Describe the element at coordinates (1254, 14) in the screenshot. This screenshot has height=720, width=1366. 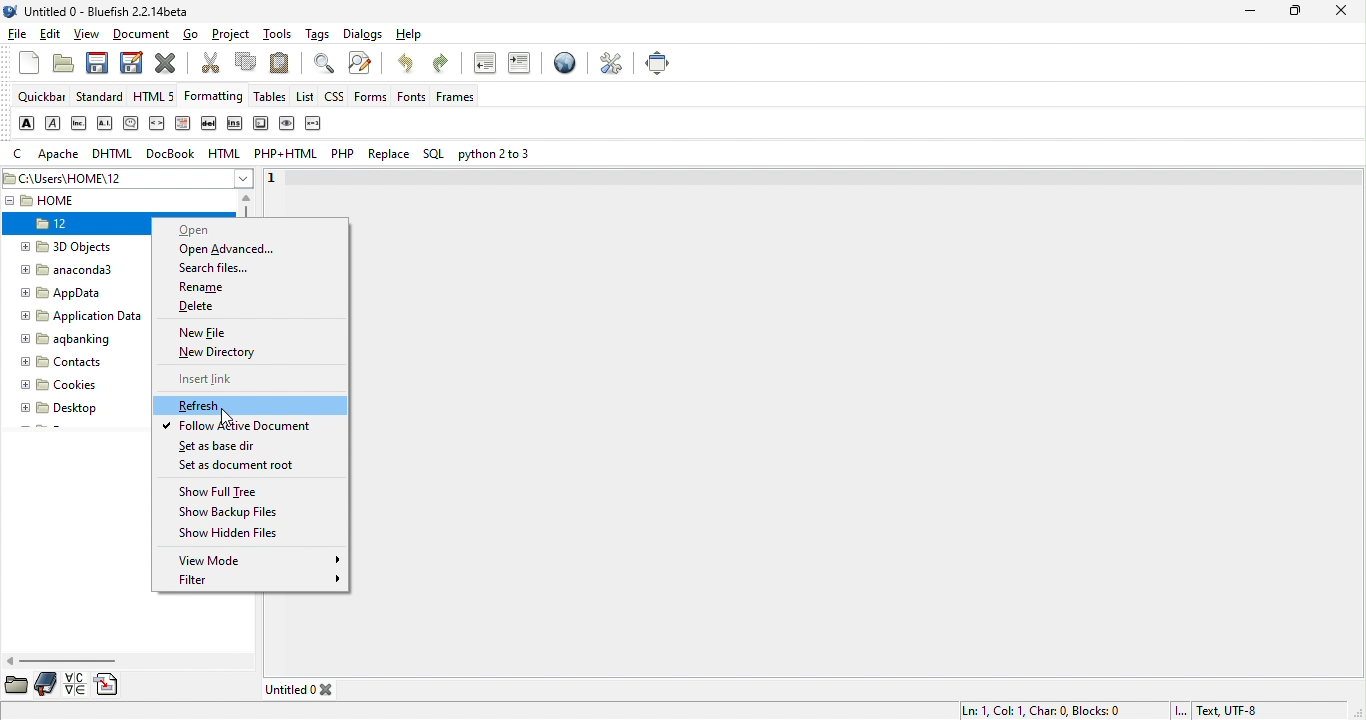
I see `minimize` at that location.